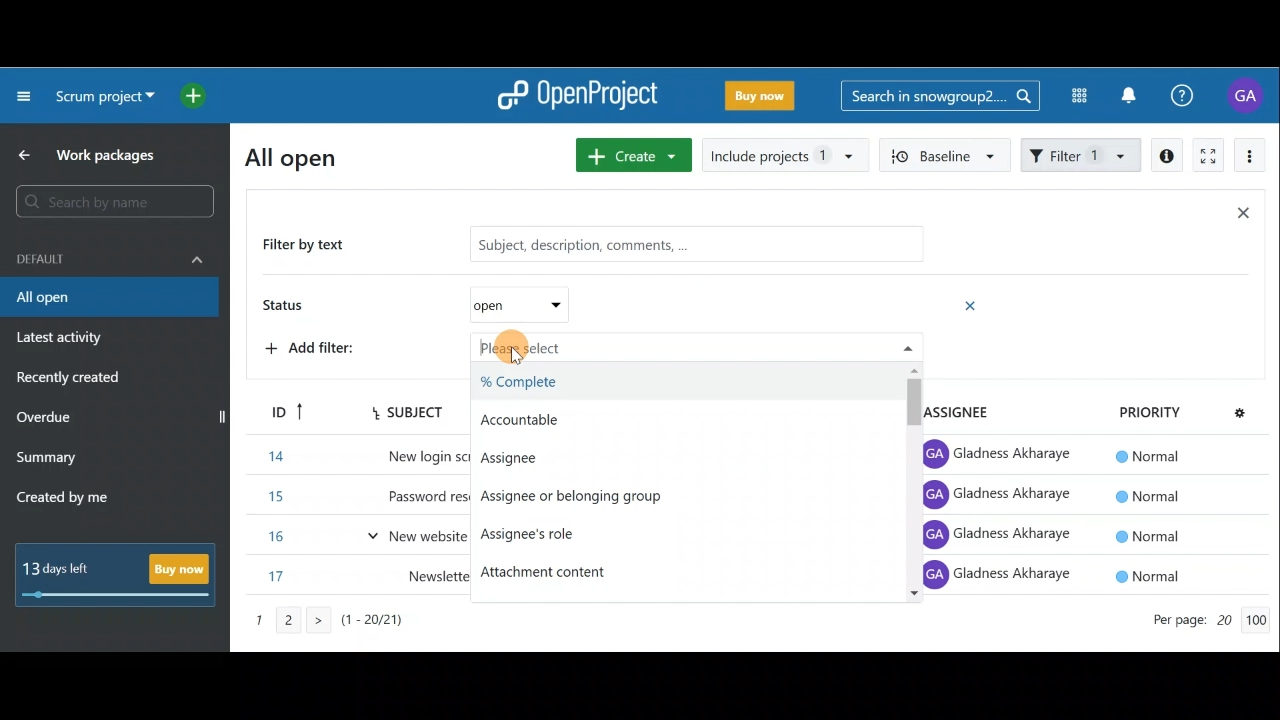  What do you see at coordinates (764, 99) in the screenshot?
I see `Buy now` at bounding box center [764, 99].